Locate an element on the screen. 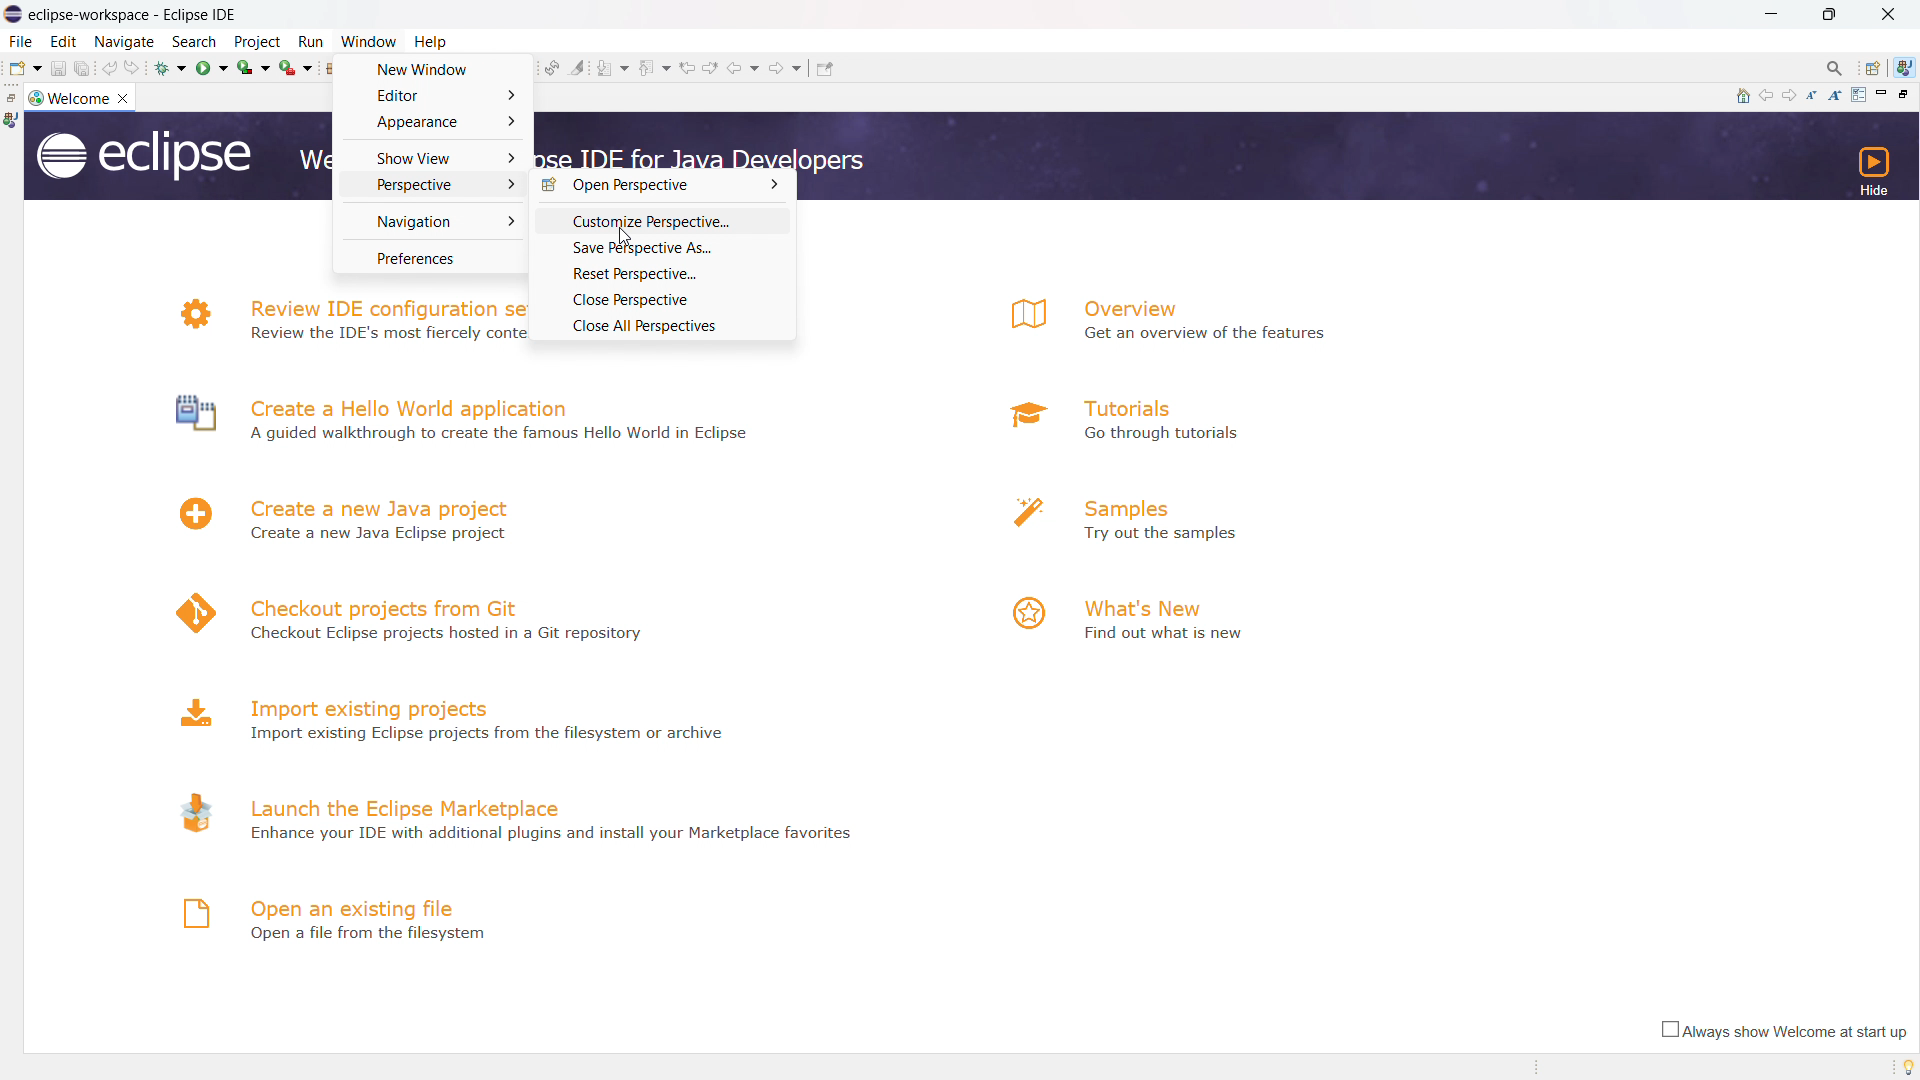 This screenshot has height=1080, width=1920. toggle ant mark occurances is located at coordinates (578, 68).